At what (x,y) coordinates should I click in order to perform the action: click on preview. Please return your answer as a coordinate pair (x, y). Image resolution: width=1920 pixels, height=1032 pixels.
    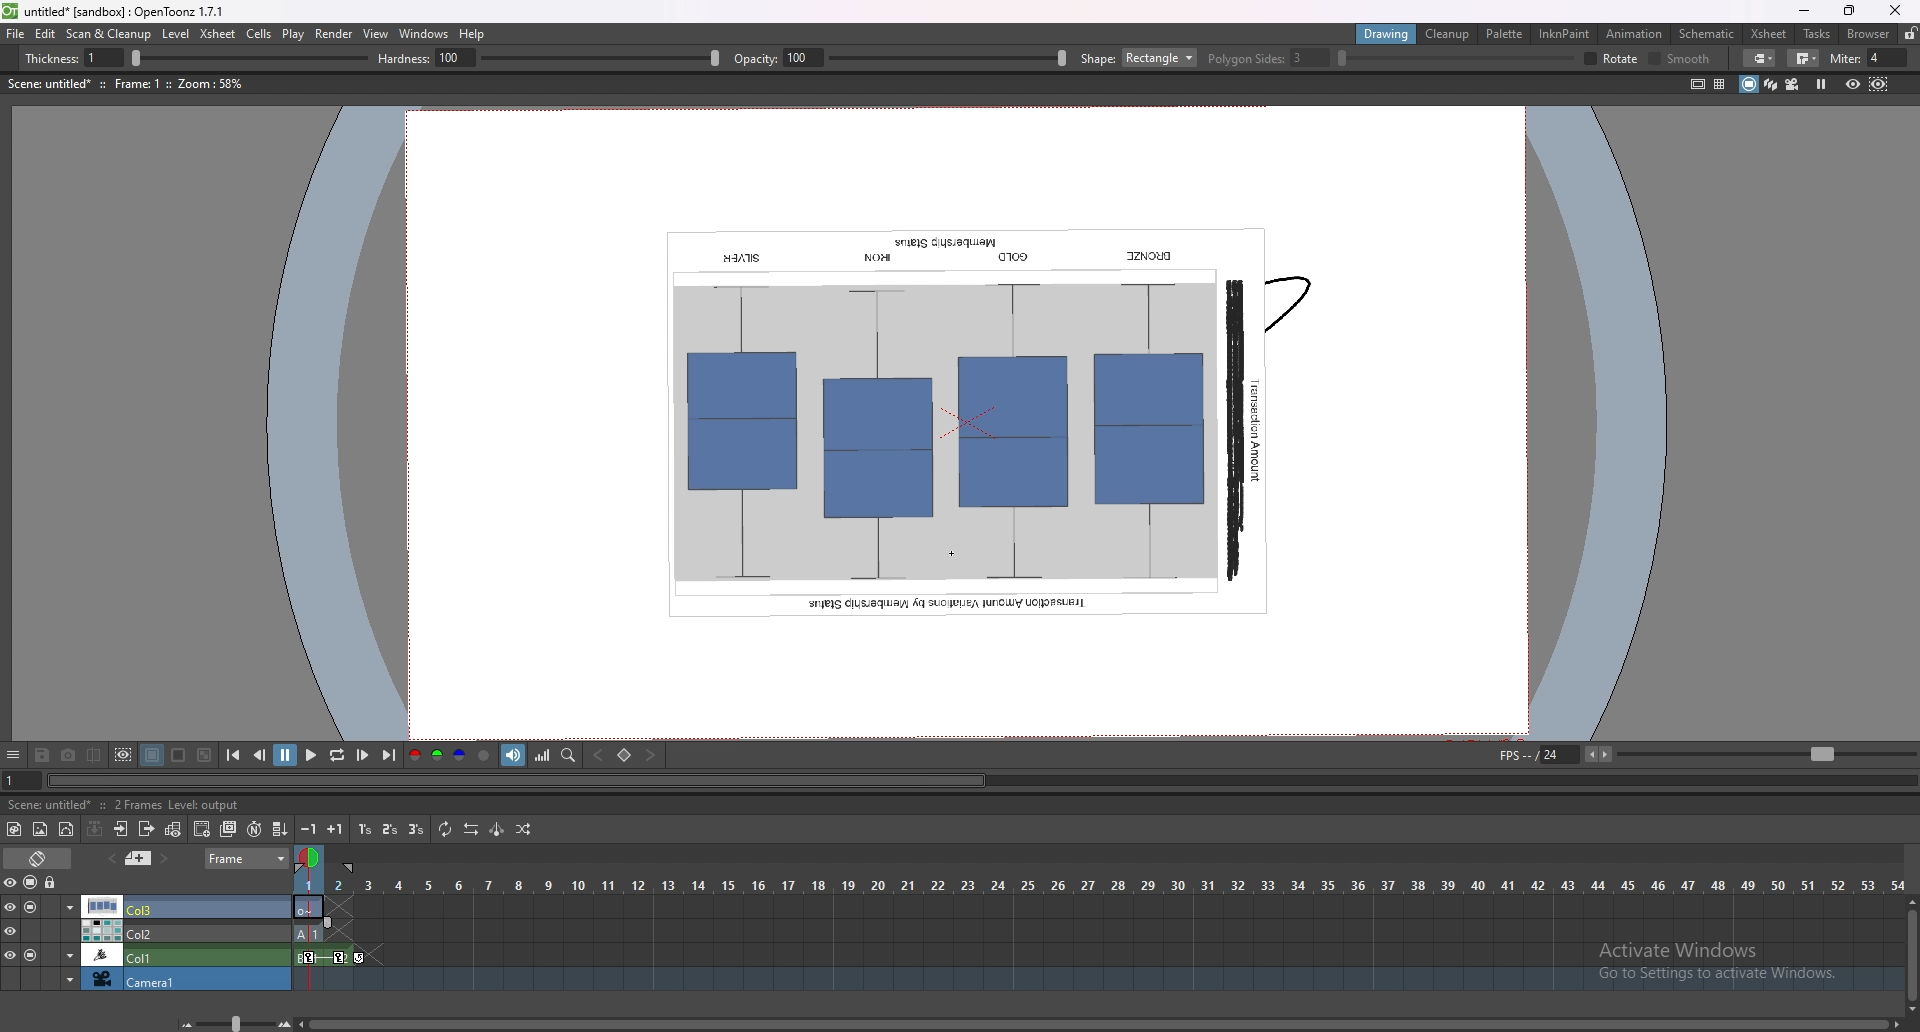
    Looking at the image, I should click on (1853, 83).